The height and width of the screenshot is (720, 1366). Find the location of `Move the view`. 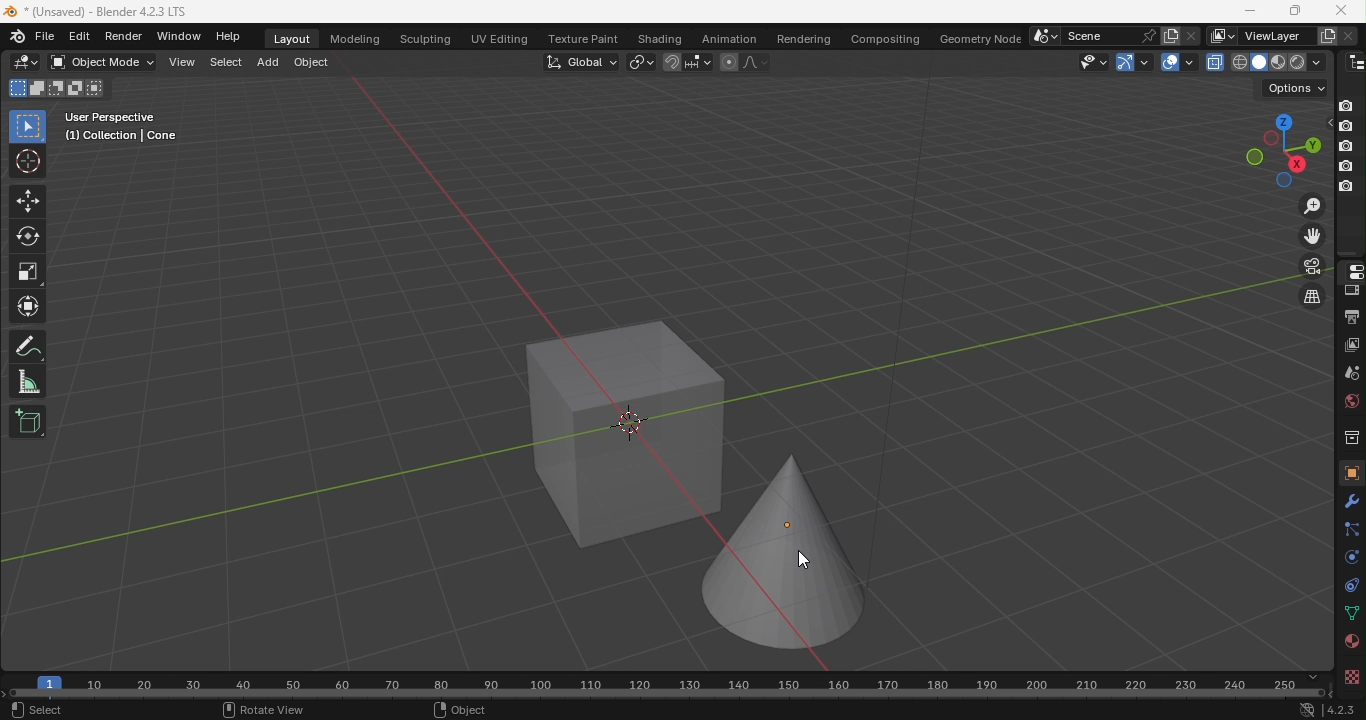

Move the view is located at coordinates (1313, 236).